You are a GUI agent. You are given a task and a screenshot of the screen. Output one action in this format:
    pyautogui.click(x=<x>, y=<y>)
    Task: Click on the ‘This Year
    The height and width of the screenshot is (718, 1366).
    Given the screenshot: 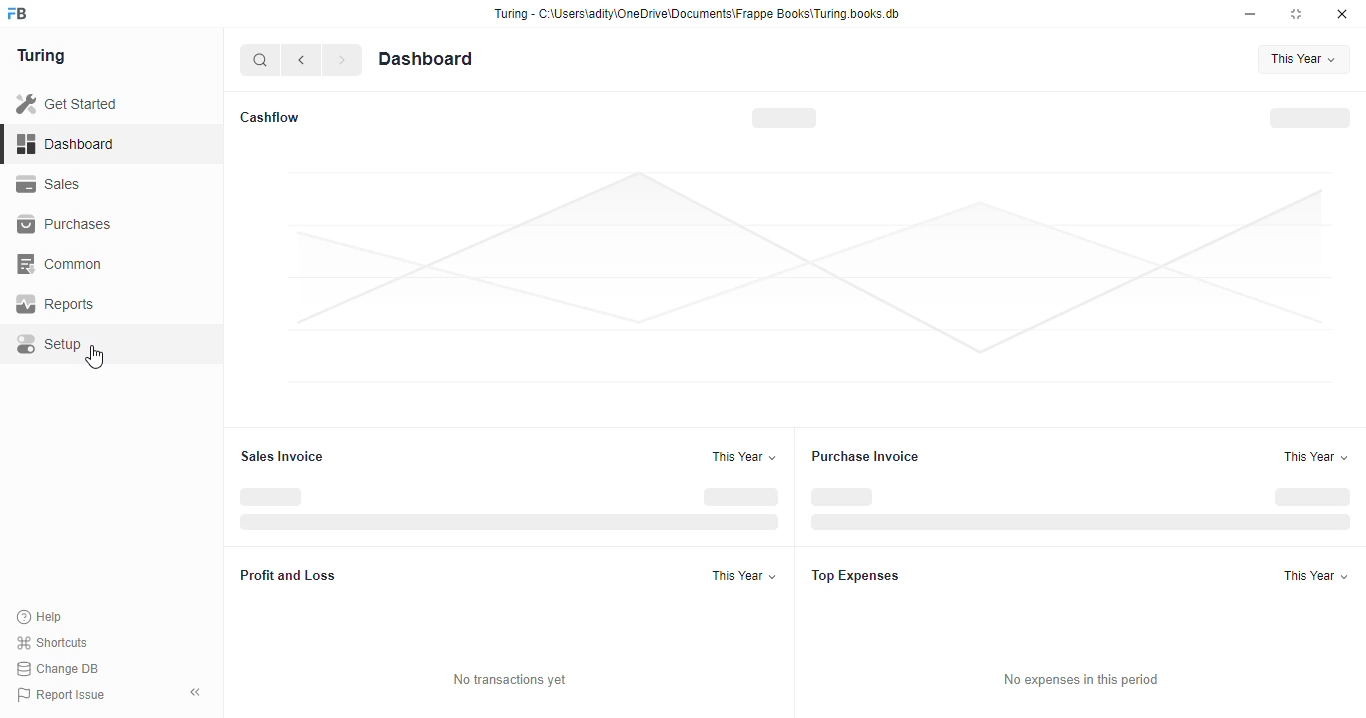 What is the action you would take?
    pyautogui.click(x=1316, y=575)
    